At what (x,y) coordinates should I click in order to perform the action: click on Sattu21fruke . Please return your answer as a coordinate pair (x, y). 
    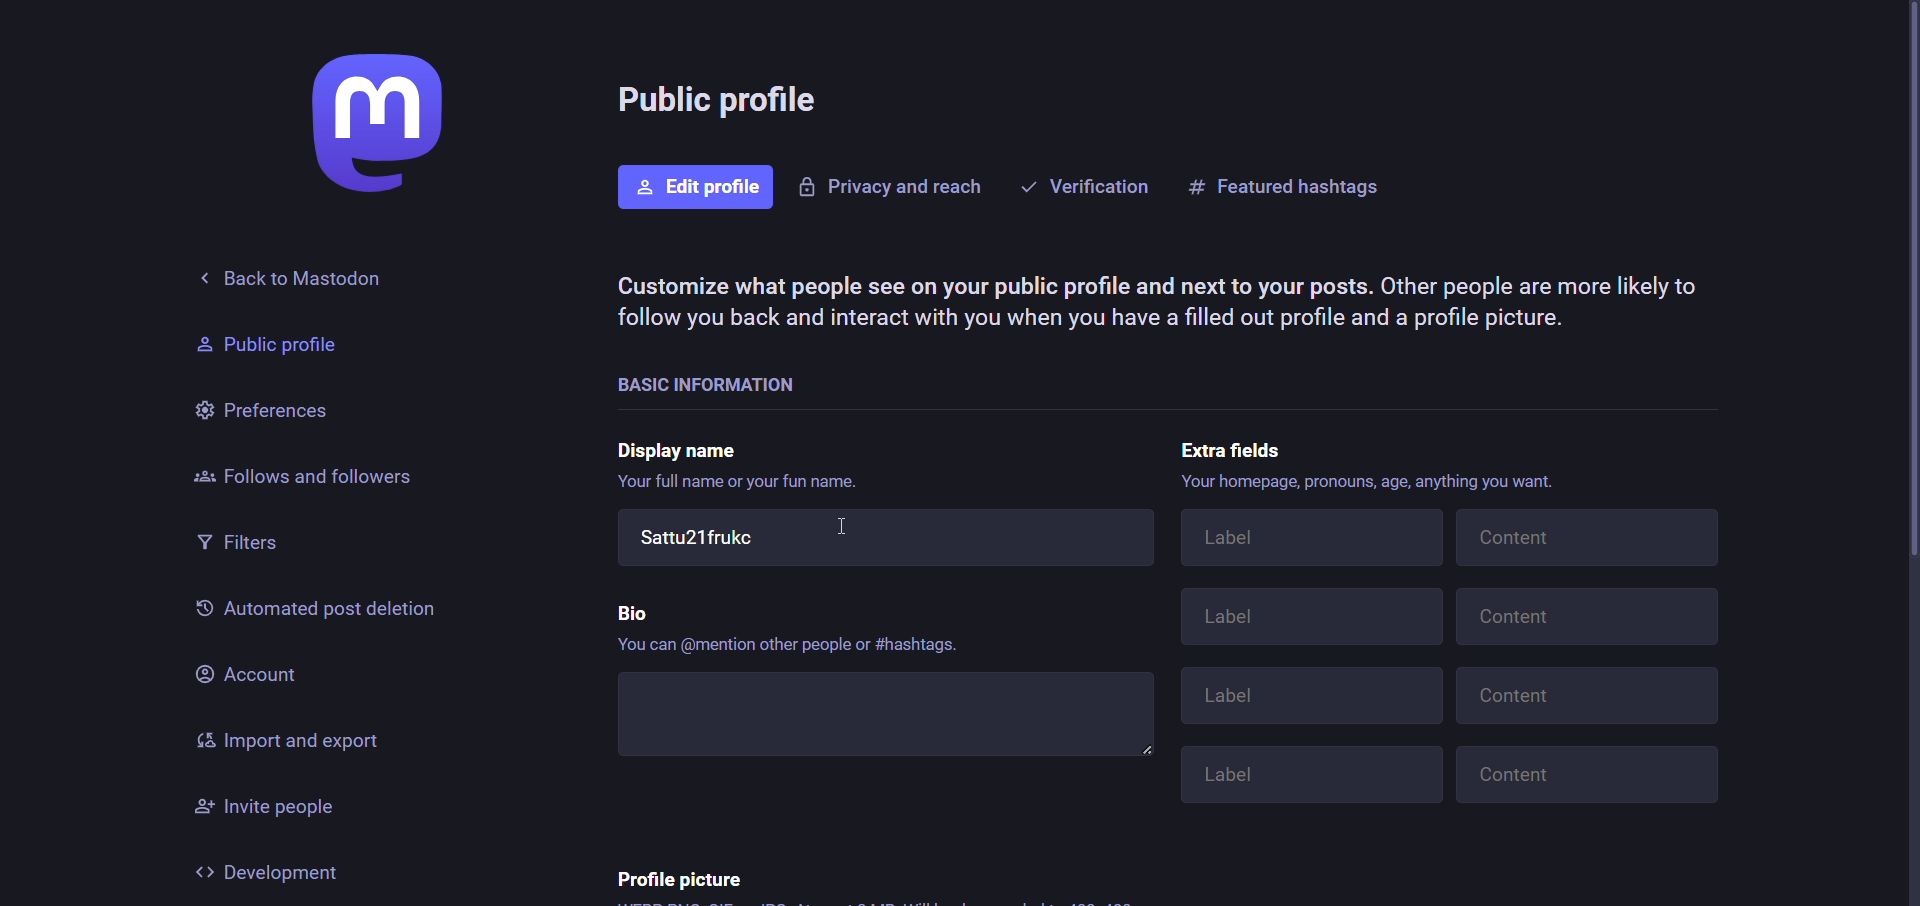
    Looking at the image, I should click on (884, 541).